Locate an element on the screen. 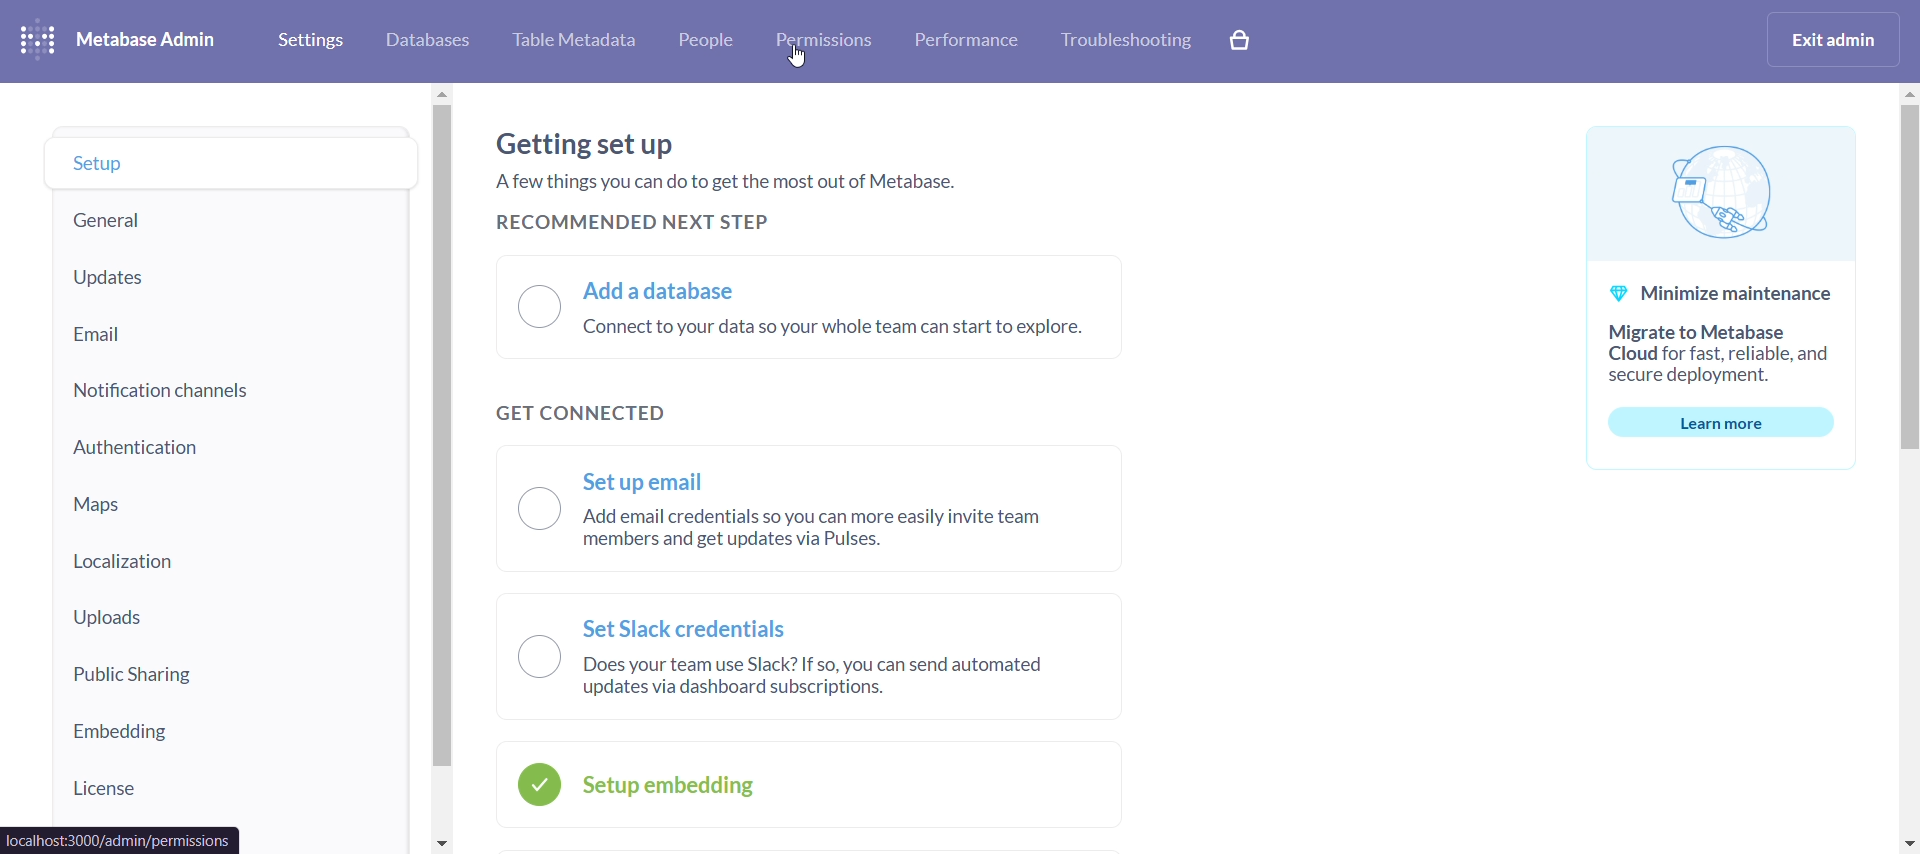 This screenshot has width=1920, height=854. settings is located at coordinates (315, 38).